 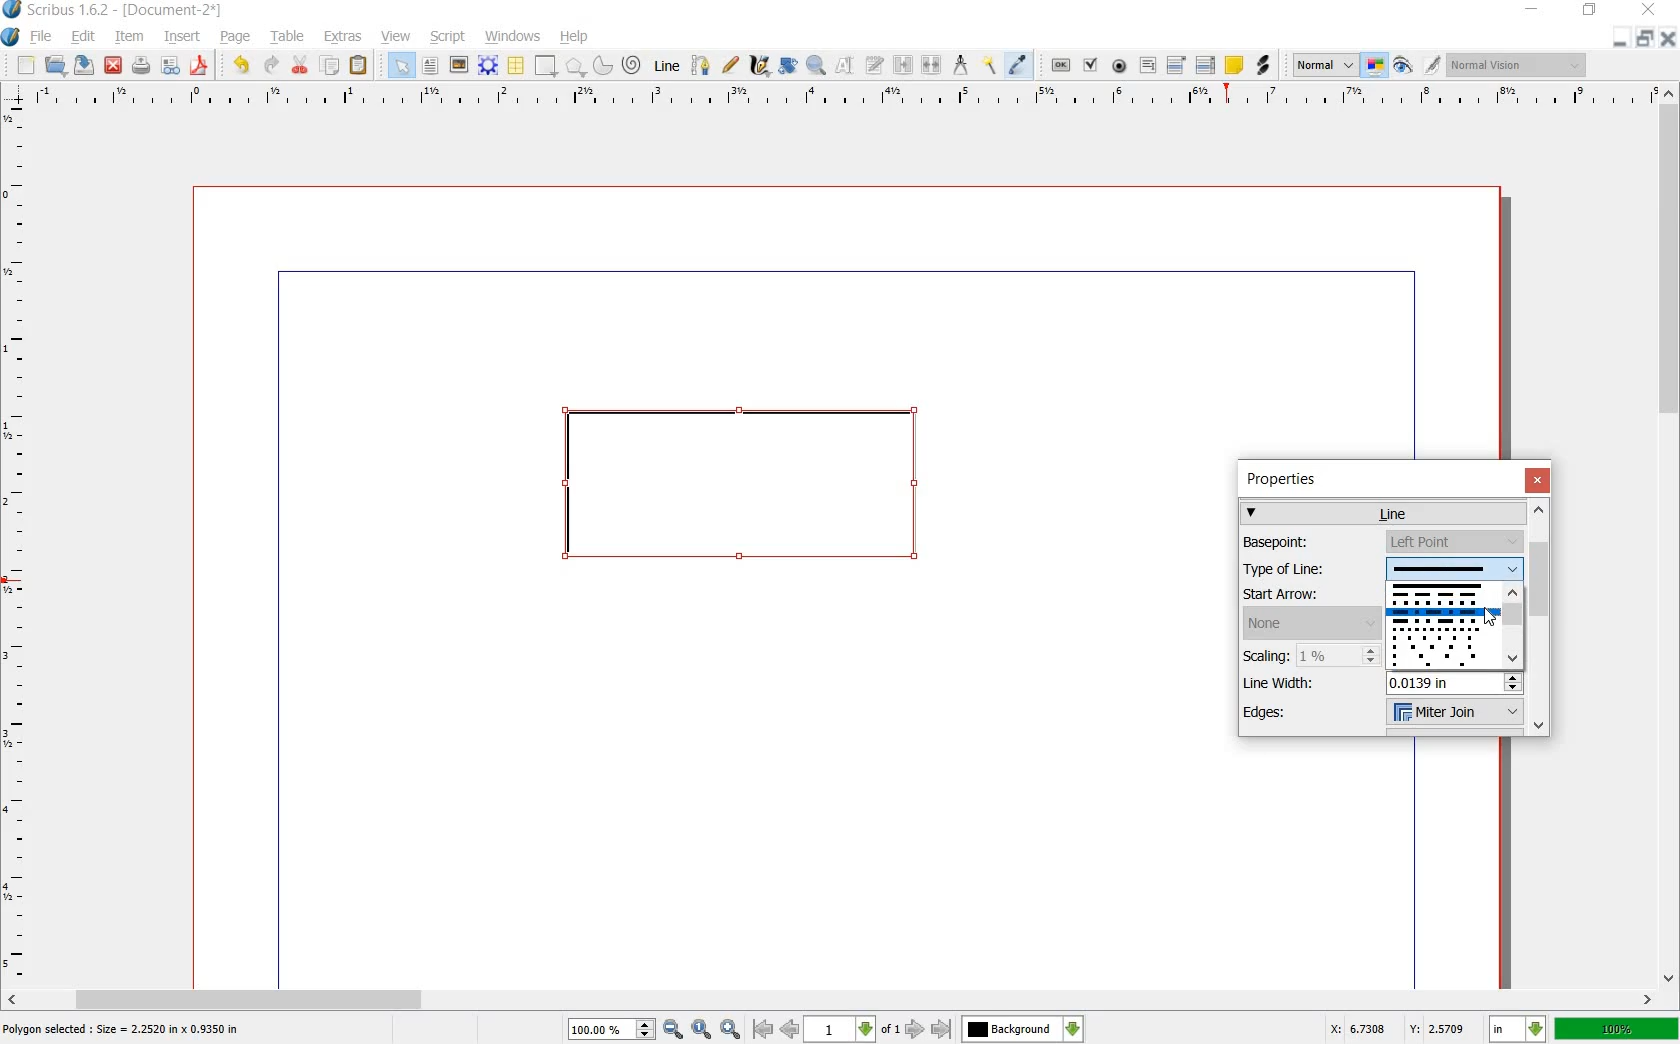 I want to click on SCROLLBAR, so click(x=830, y=1000).